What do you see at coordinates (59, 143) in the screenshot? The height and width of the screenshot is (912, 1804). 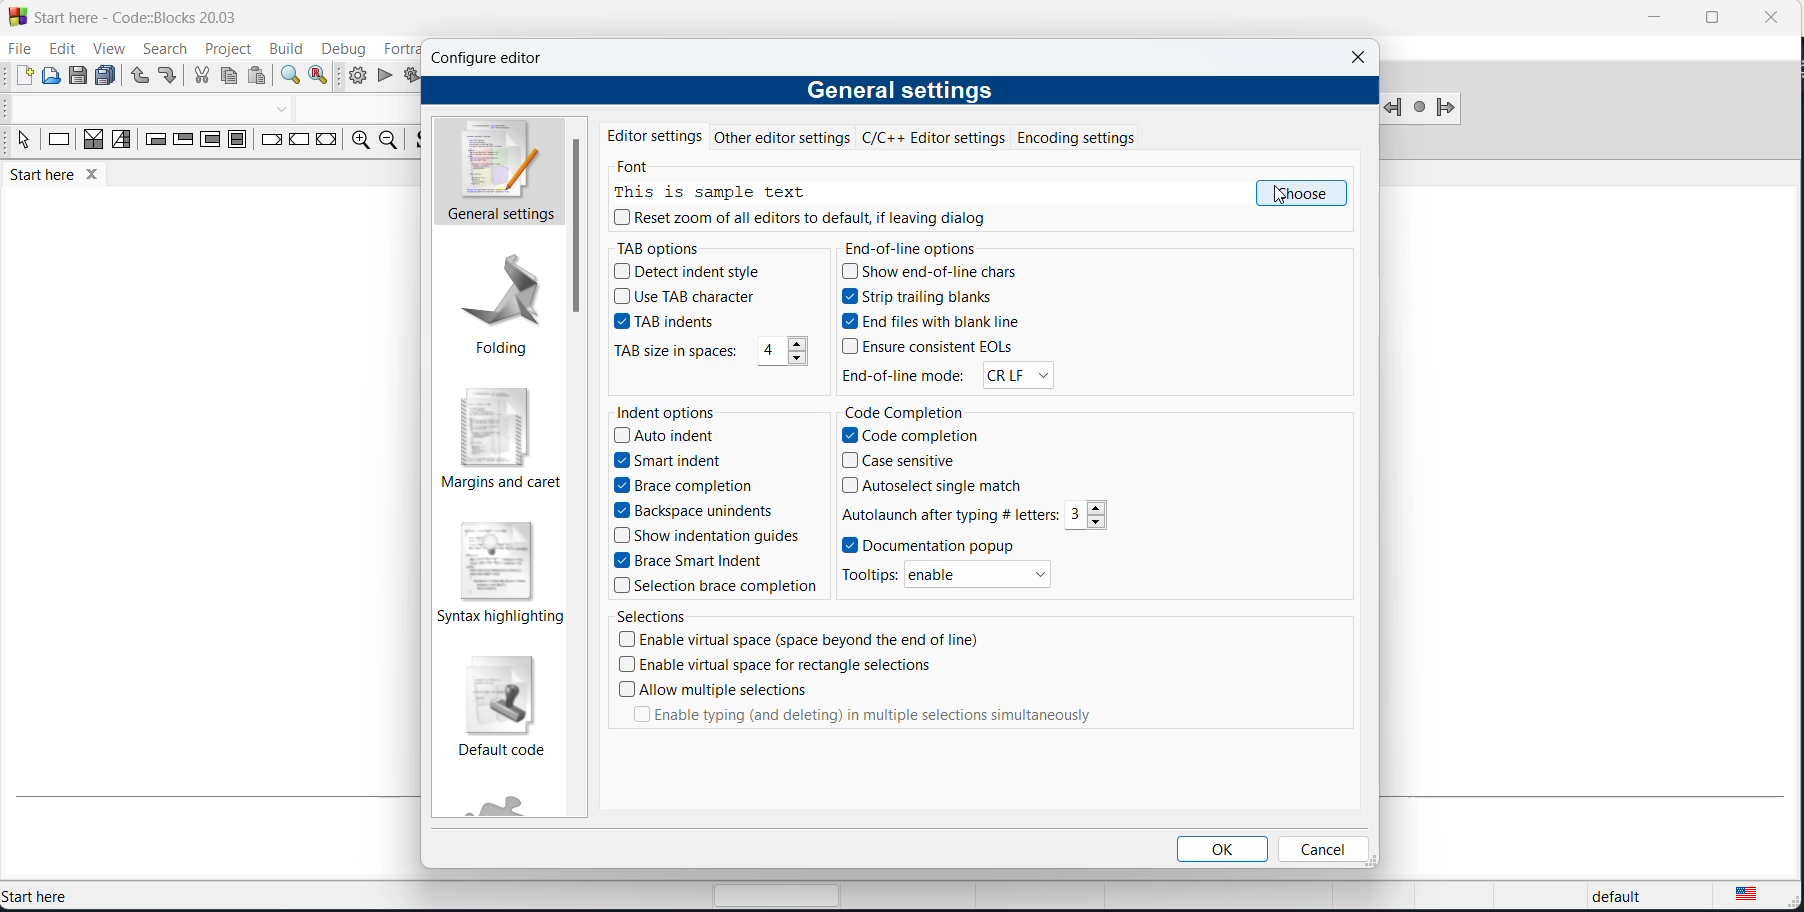 I see `instruction` at bounding box center [59, 143].